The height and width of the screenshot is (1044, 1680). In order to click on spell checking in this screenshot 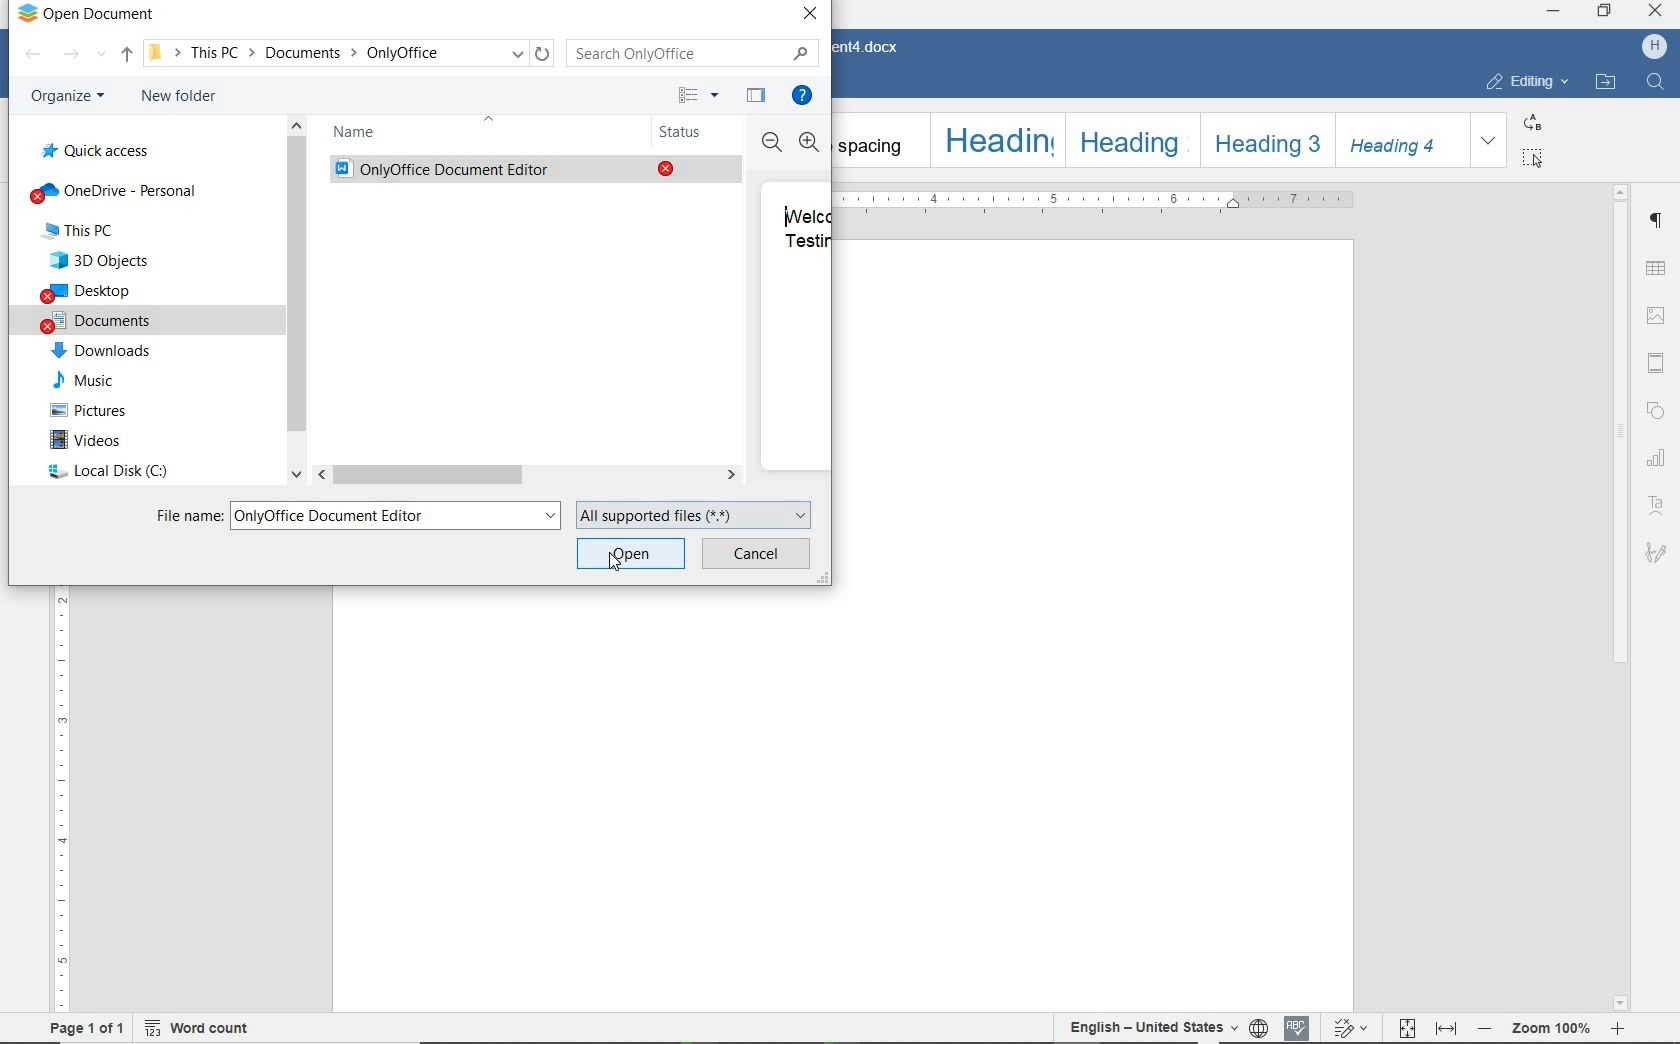, I will do `click(1299, 1027)`.